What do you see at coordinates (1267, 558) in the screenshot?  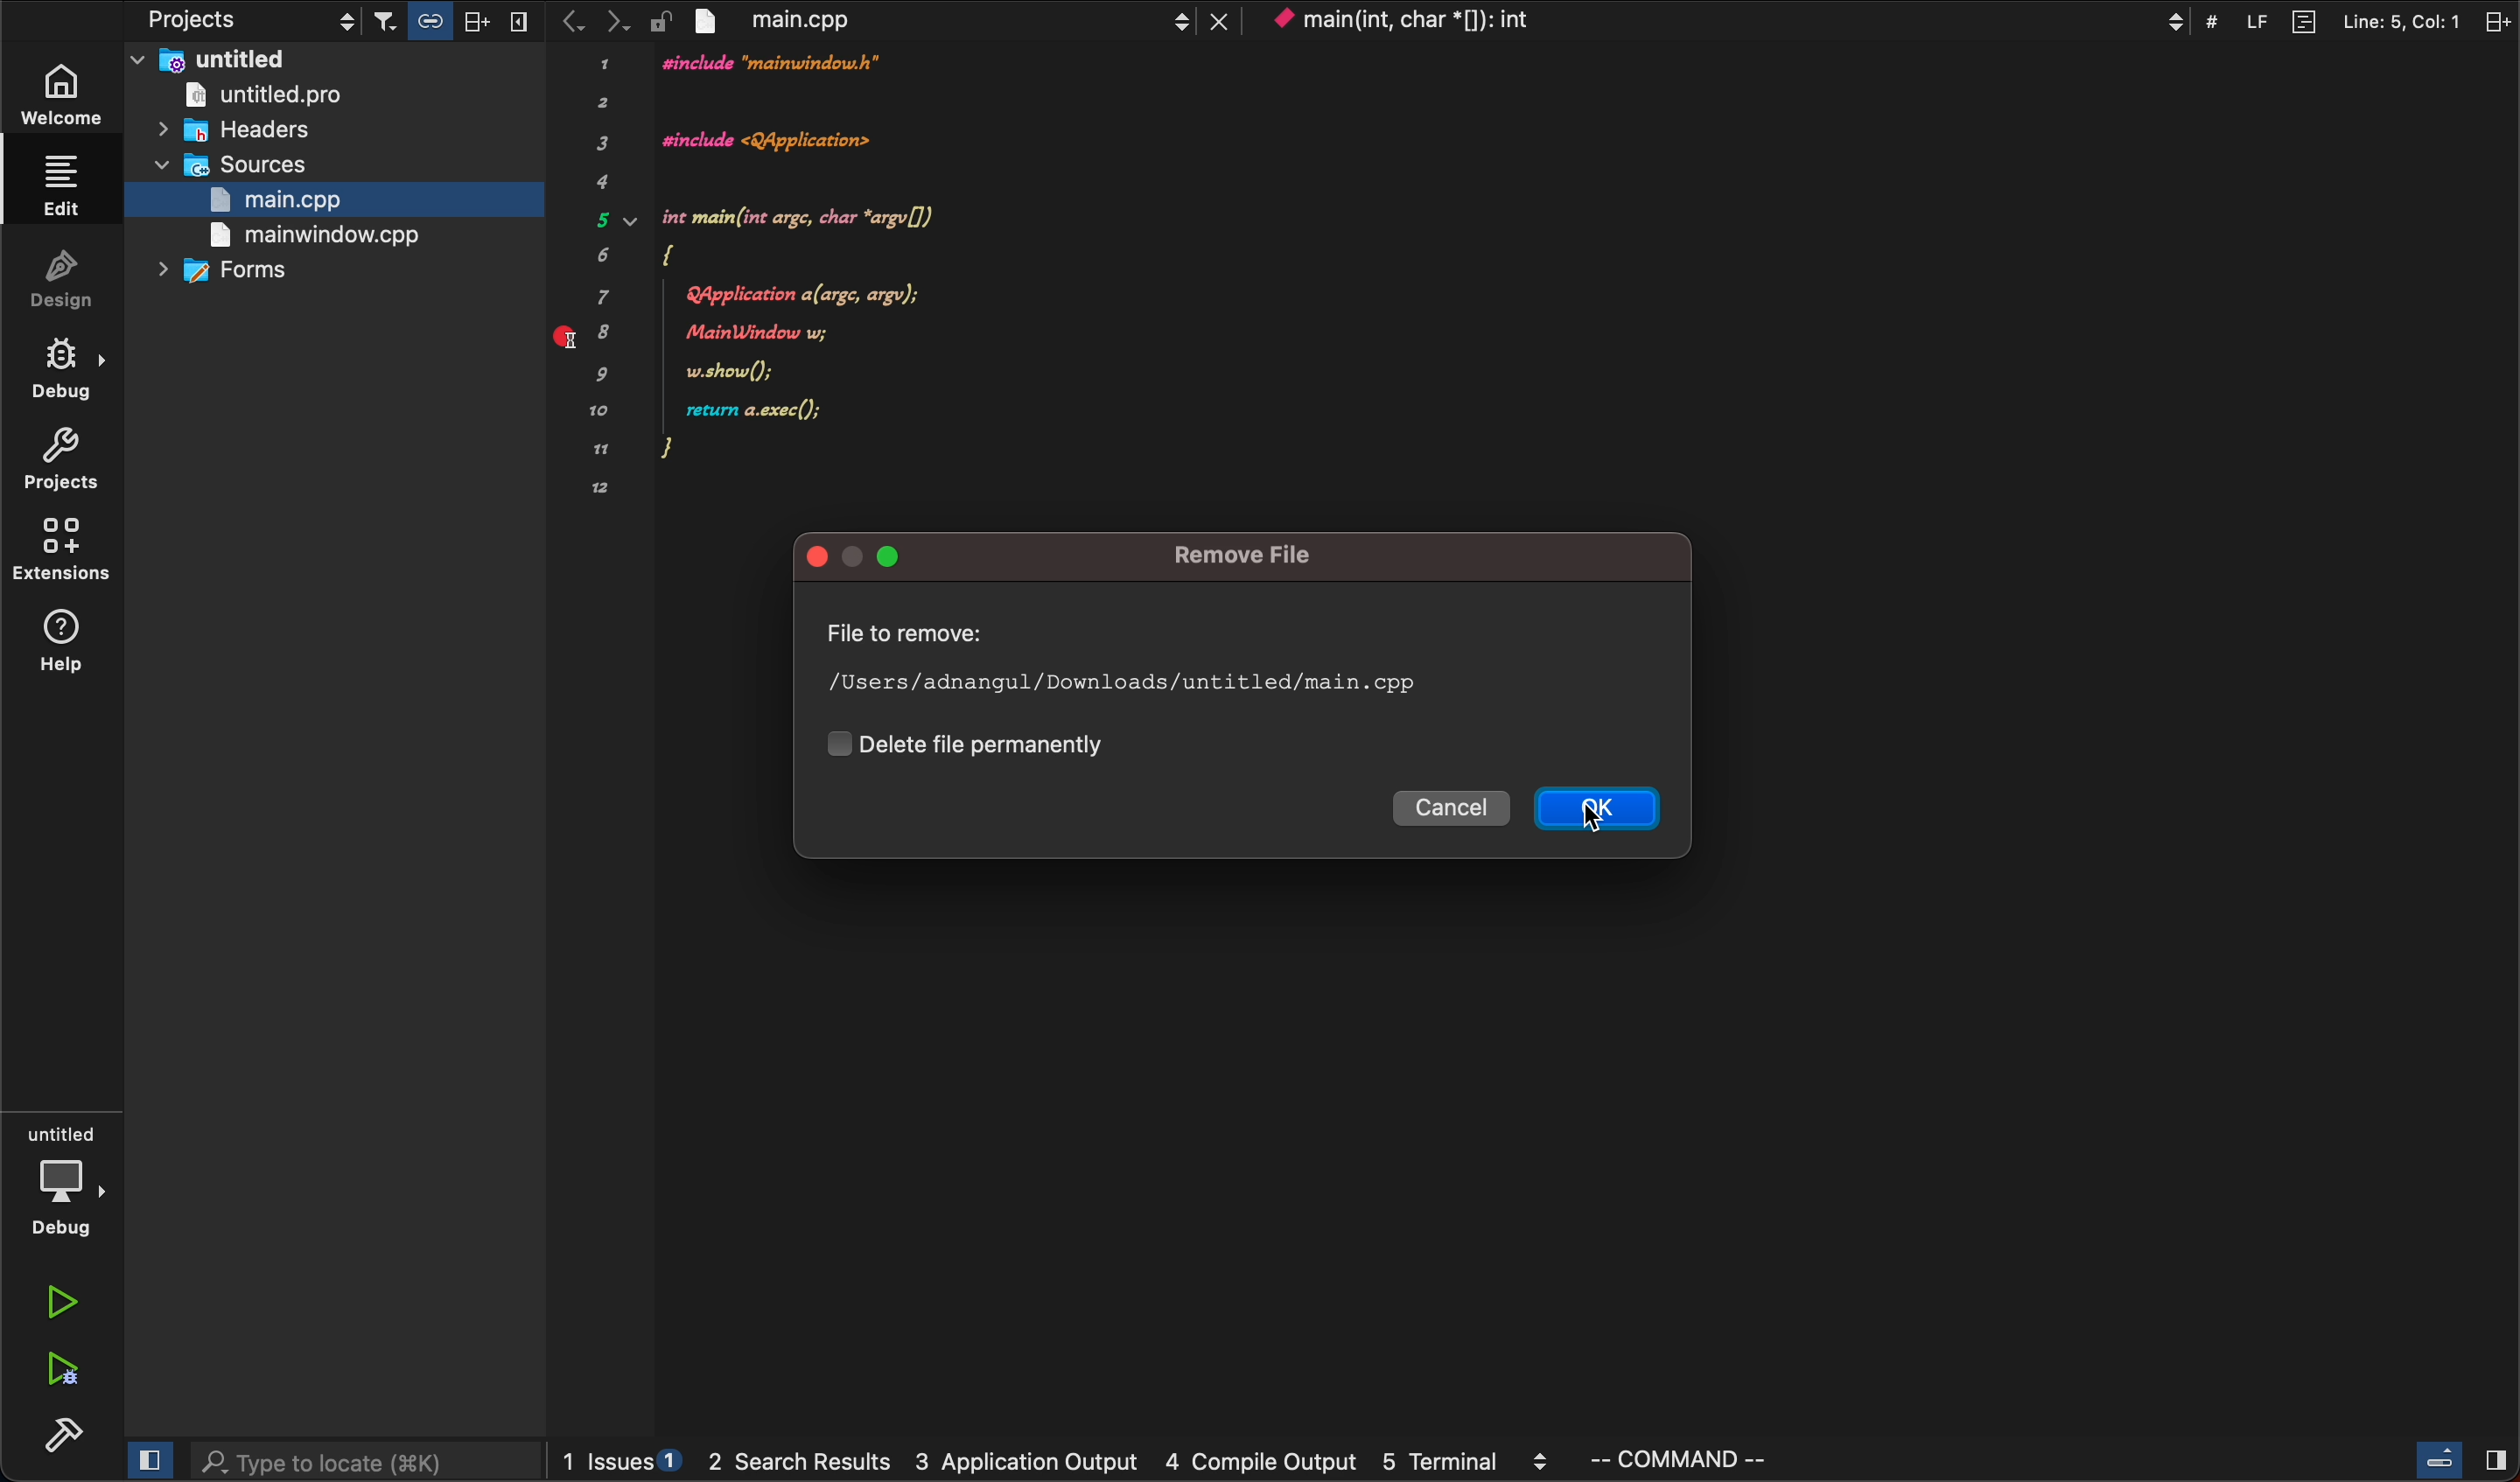 I see `remove files` at bounding box center [1267, 558].